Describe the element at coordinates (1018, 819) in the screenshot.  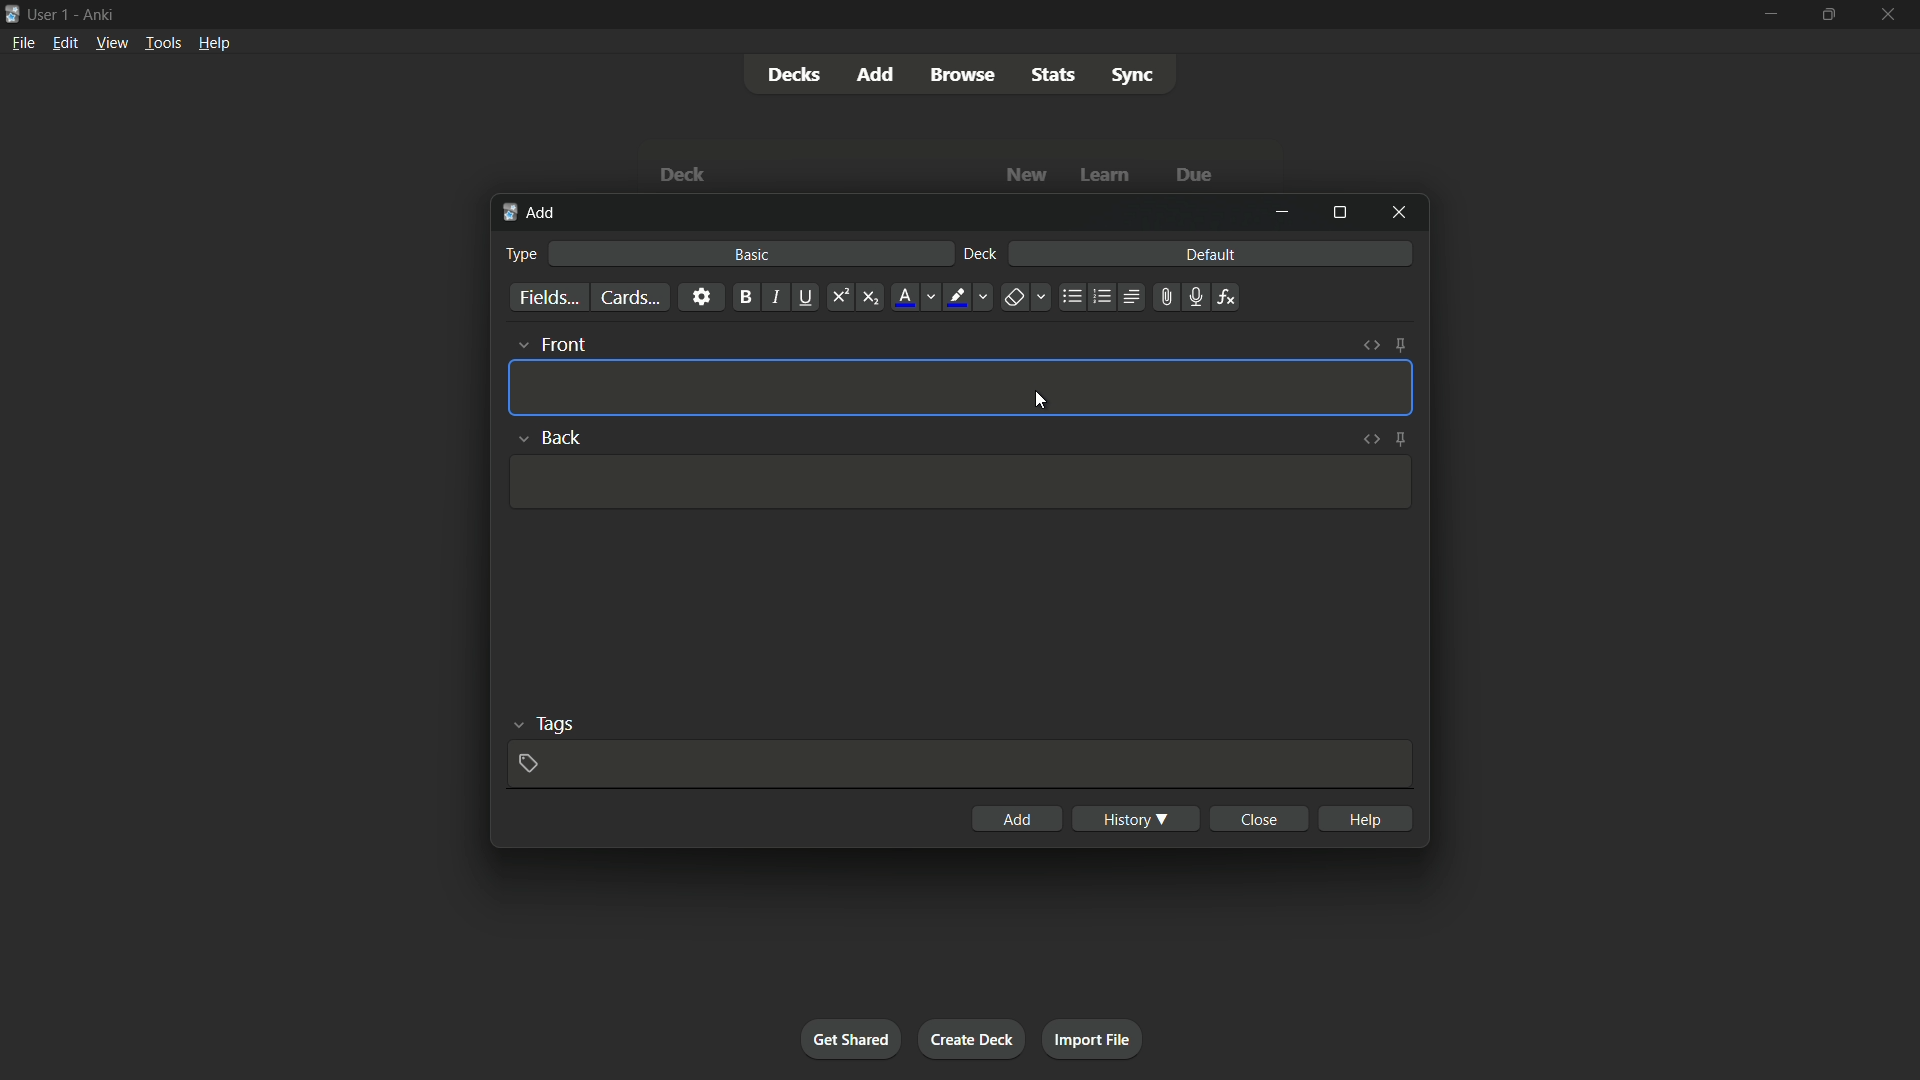
I see `add` at that location.